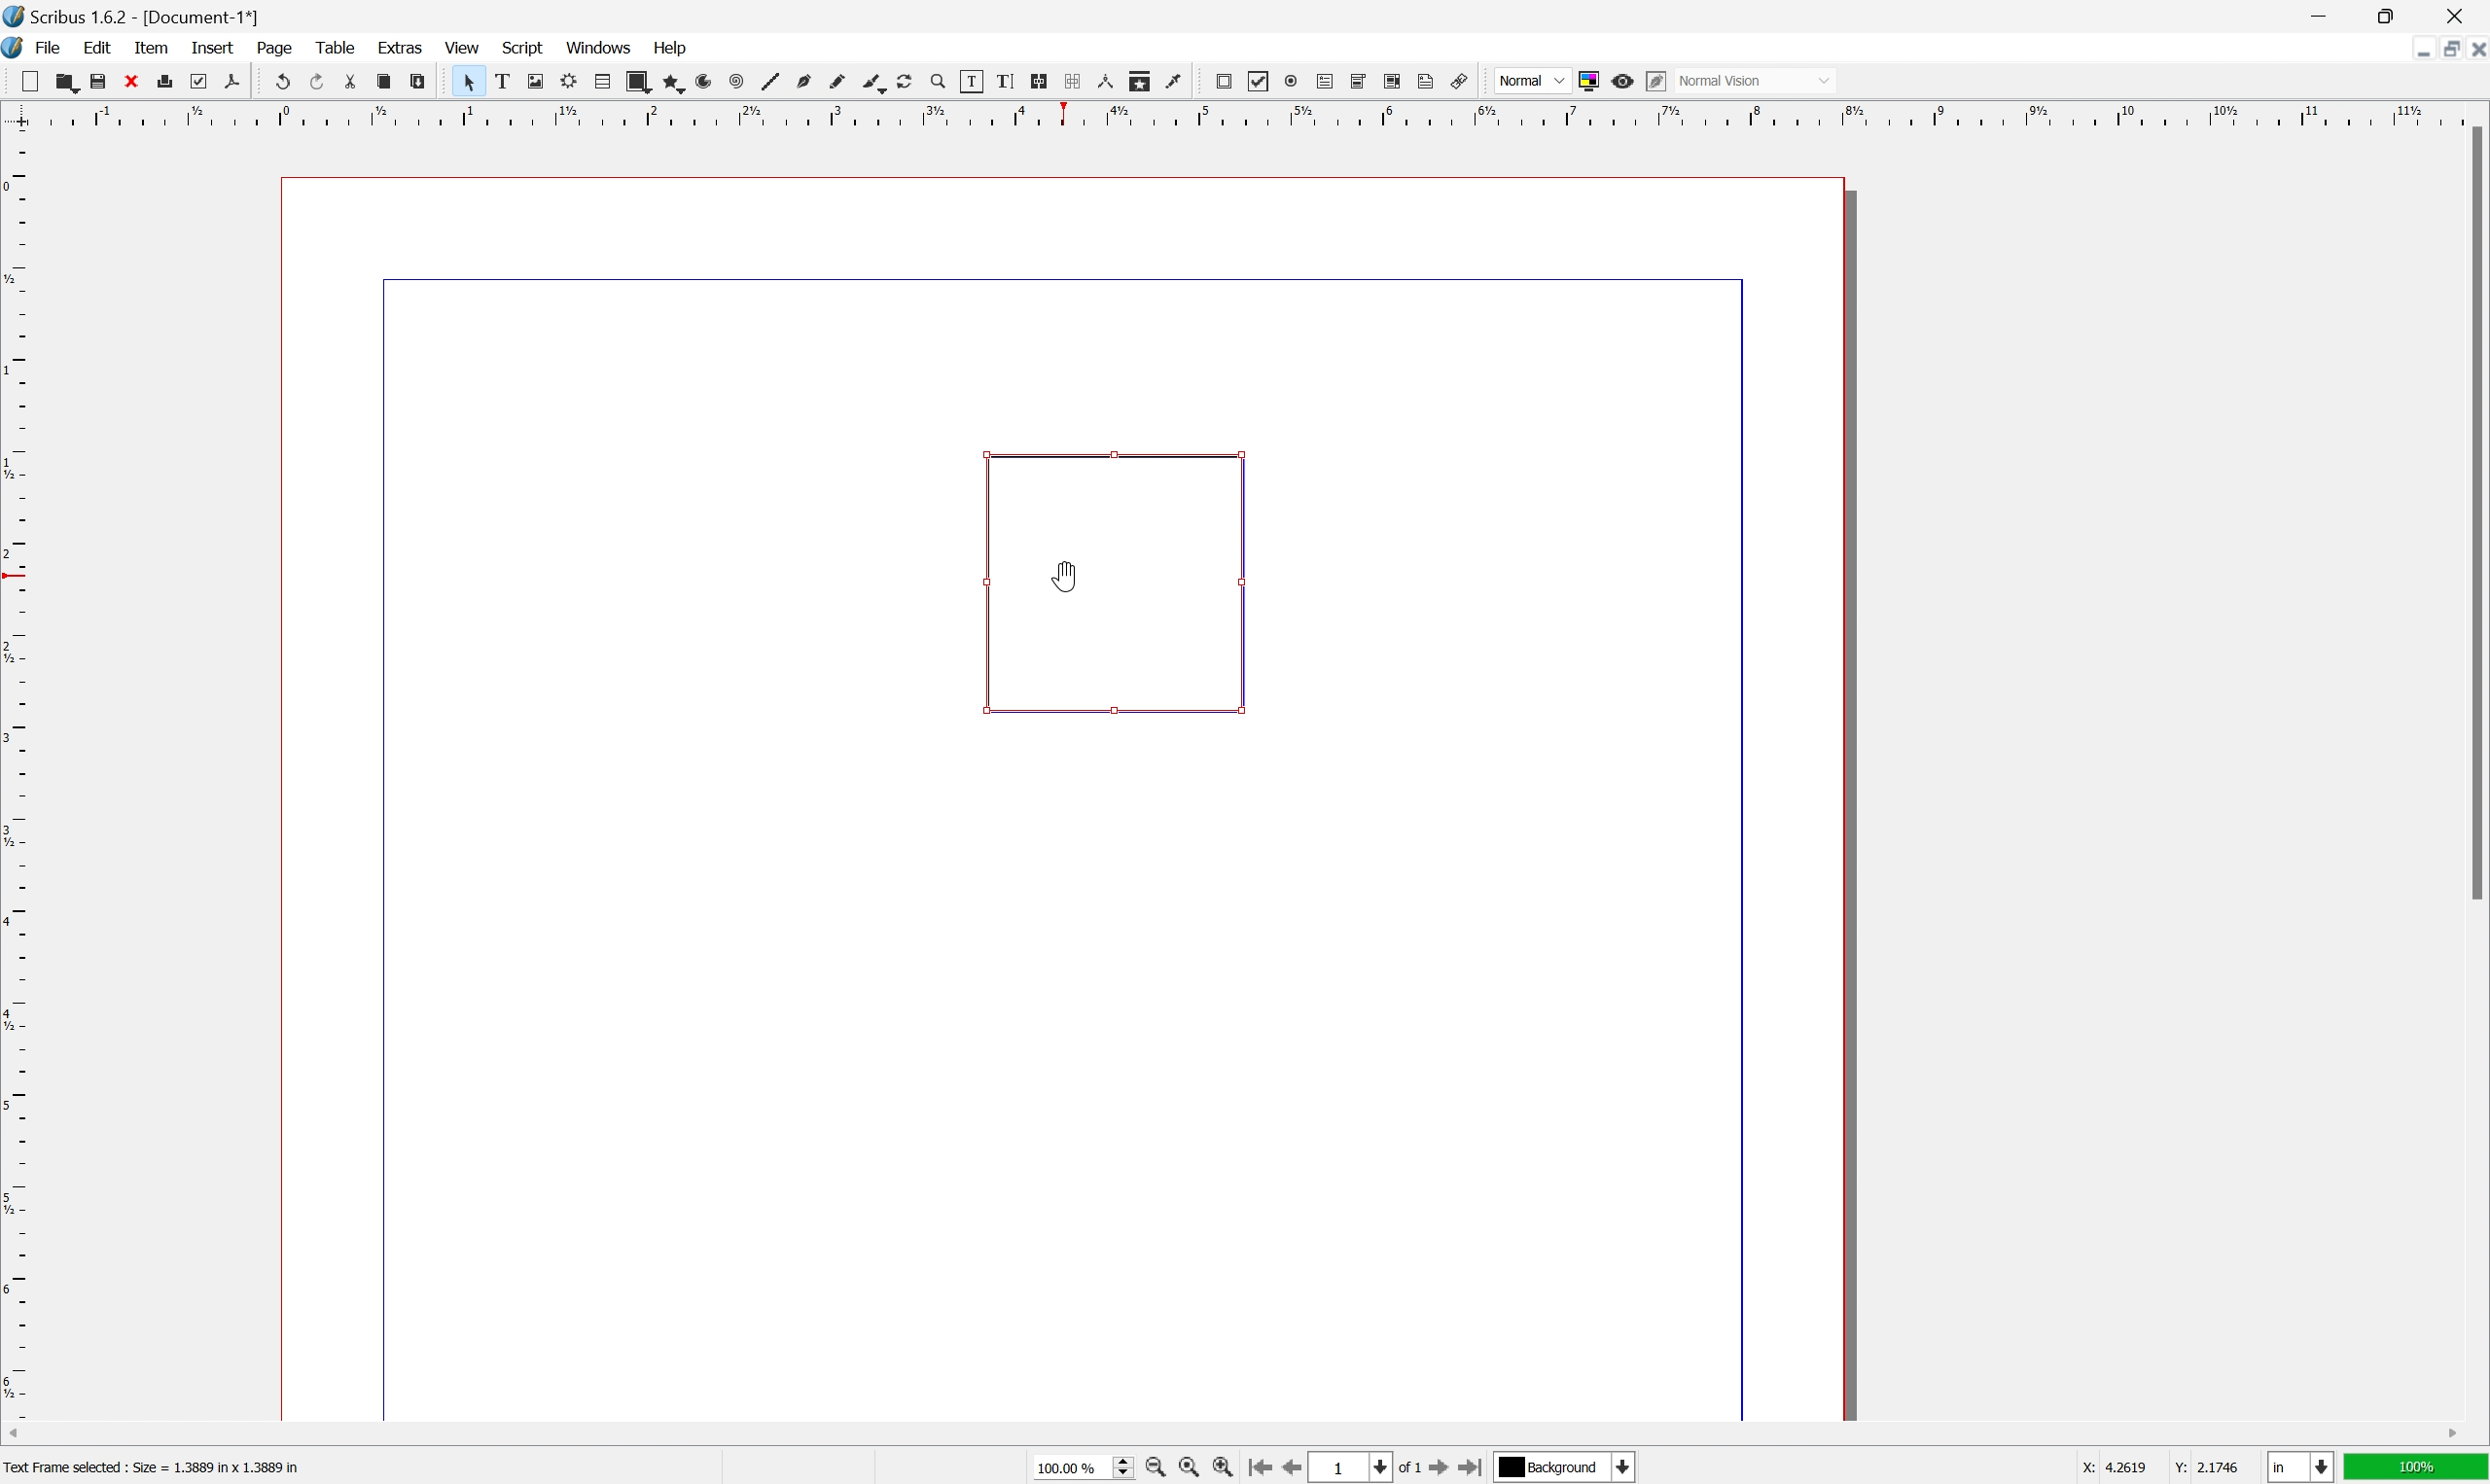 This screenshot has height=1484, width=2490. I want to click on Script, so click(524, 46).